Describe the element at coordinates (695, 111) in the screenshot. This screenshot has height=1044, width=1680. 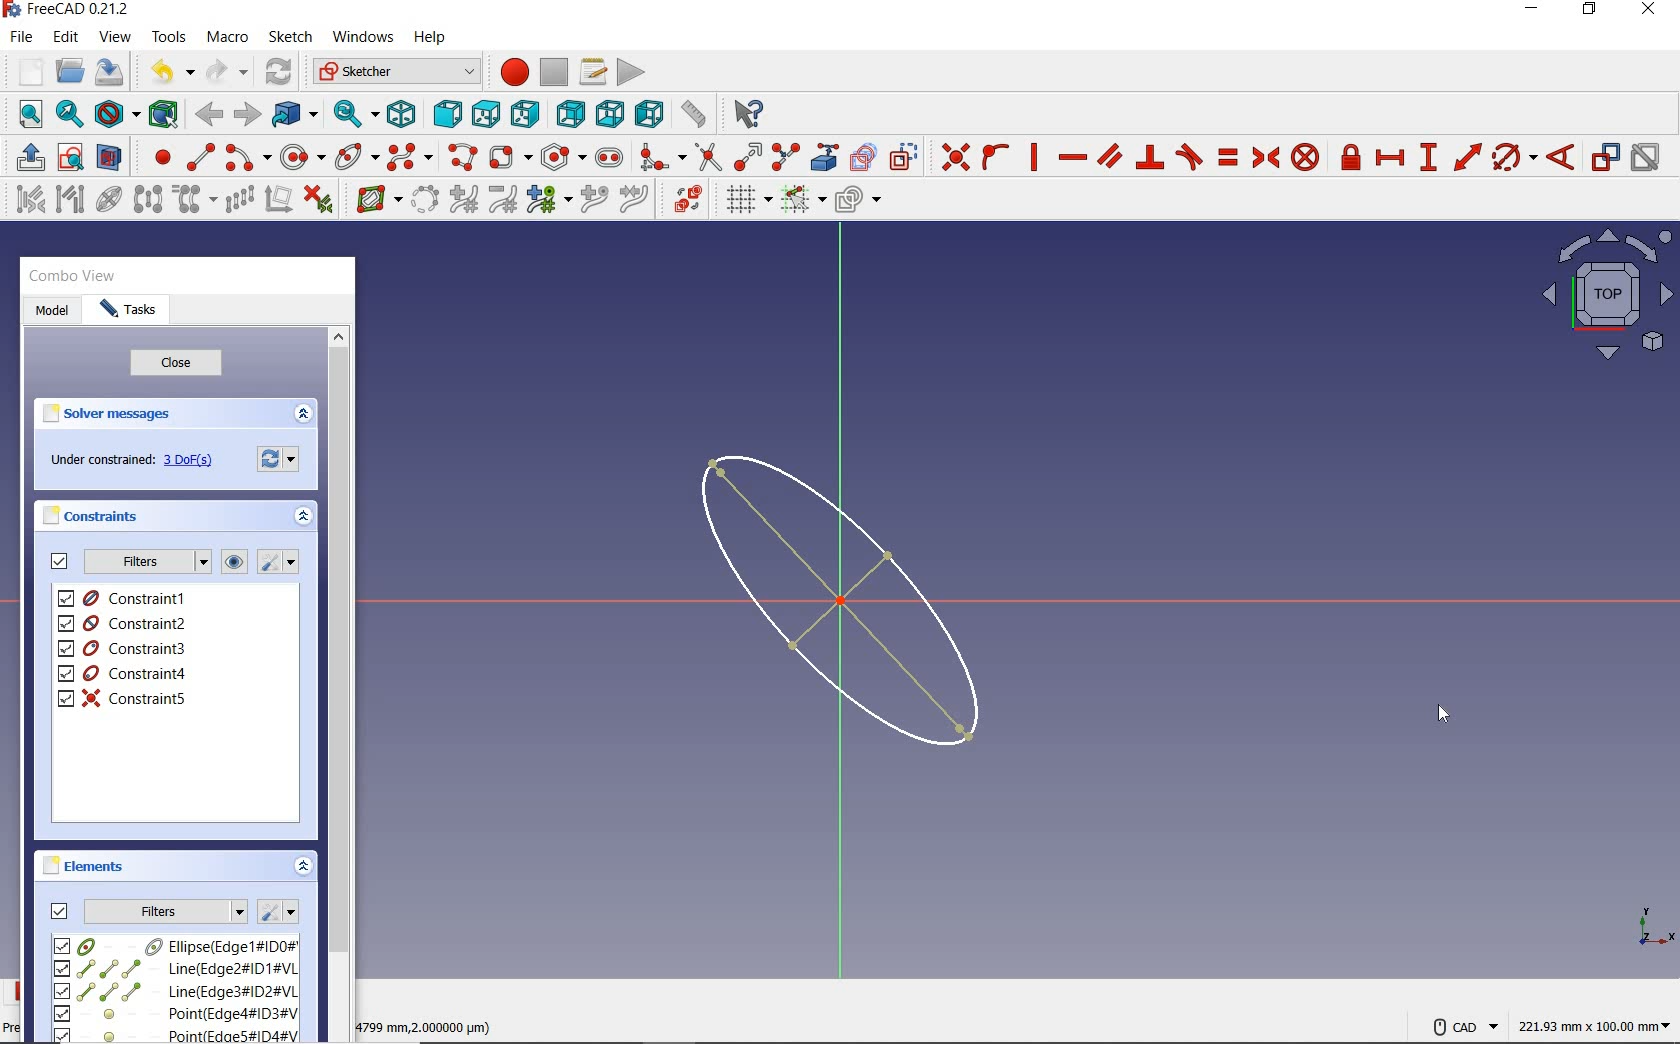
I see `measure distance` at that location.